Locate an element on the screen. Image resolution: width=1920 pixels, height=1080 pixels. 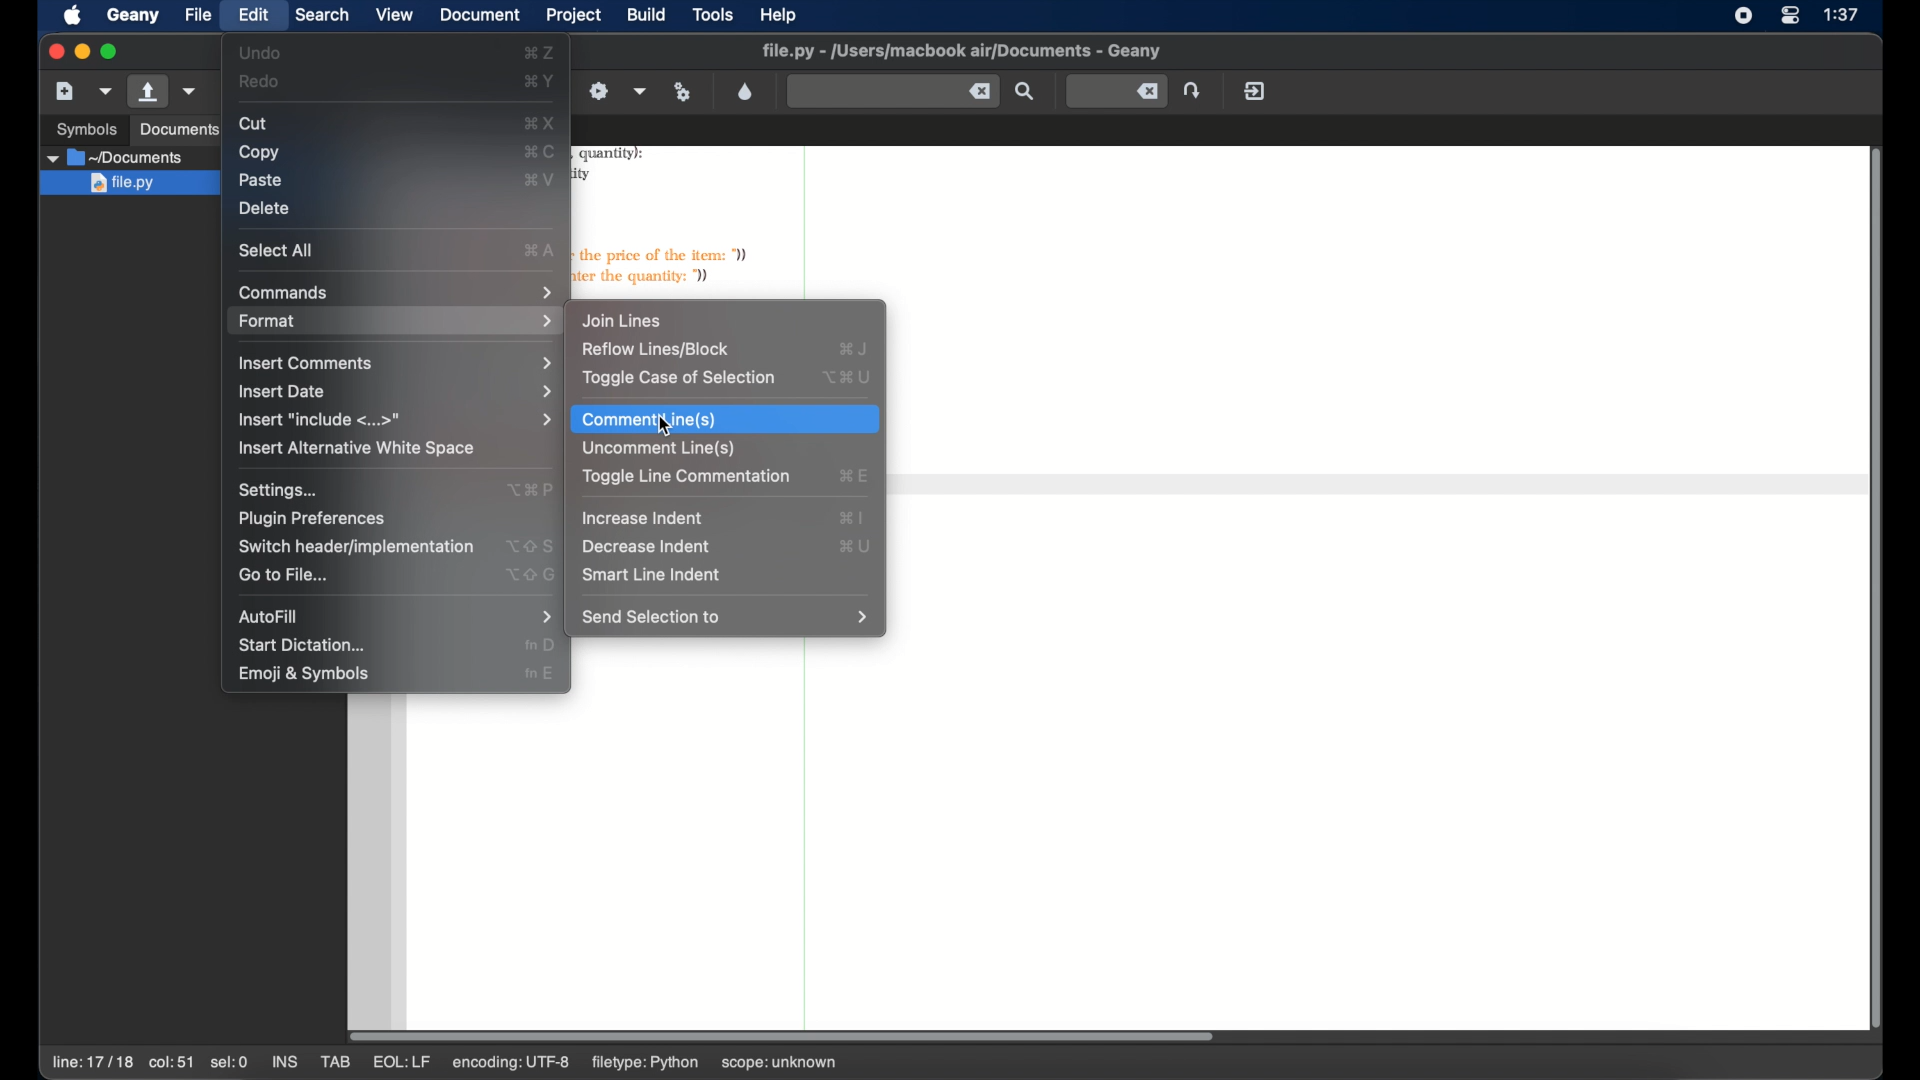
format is located at coordinates (391, 321).